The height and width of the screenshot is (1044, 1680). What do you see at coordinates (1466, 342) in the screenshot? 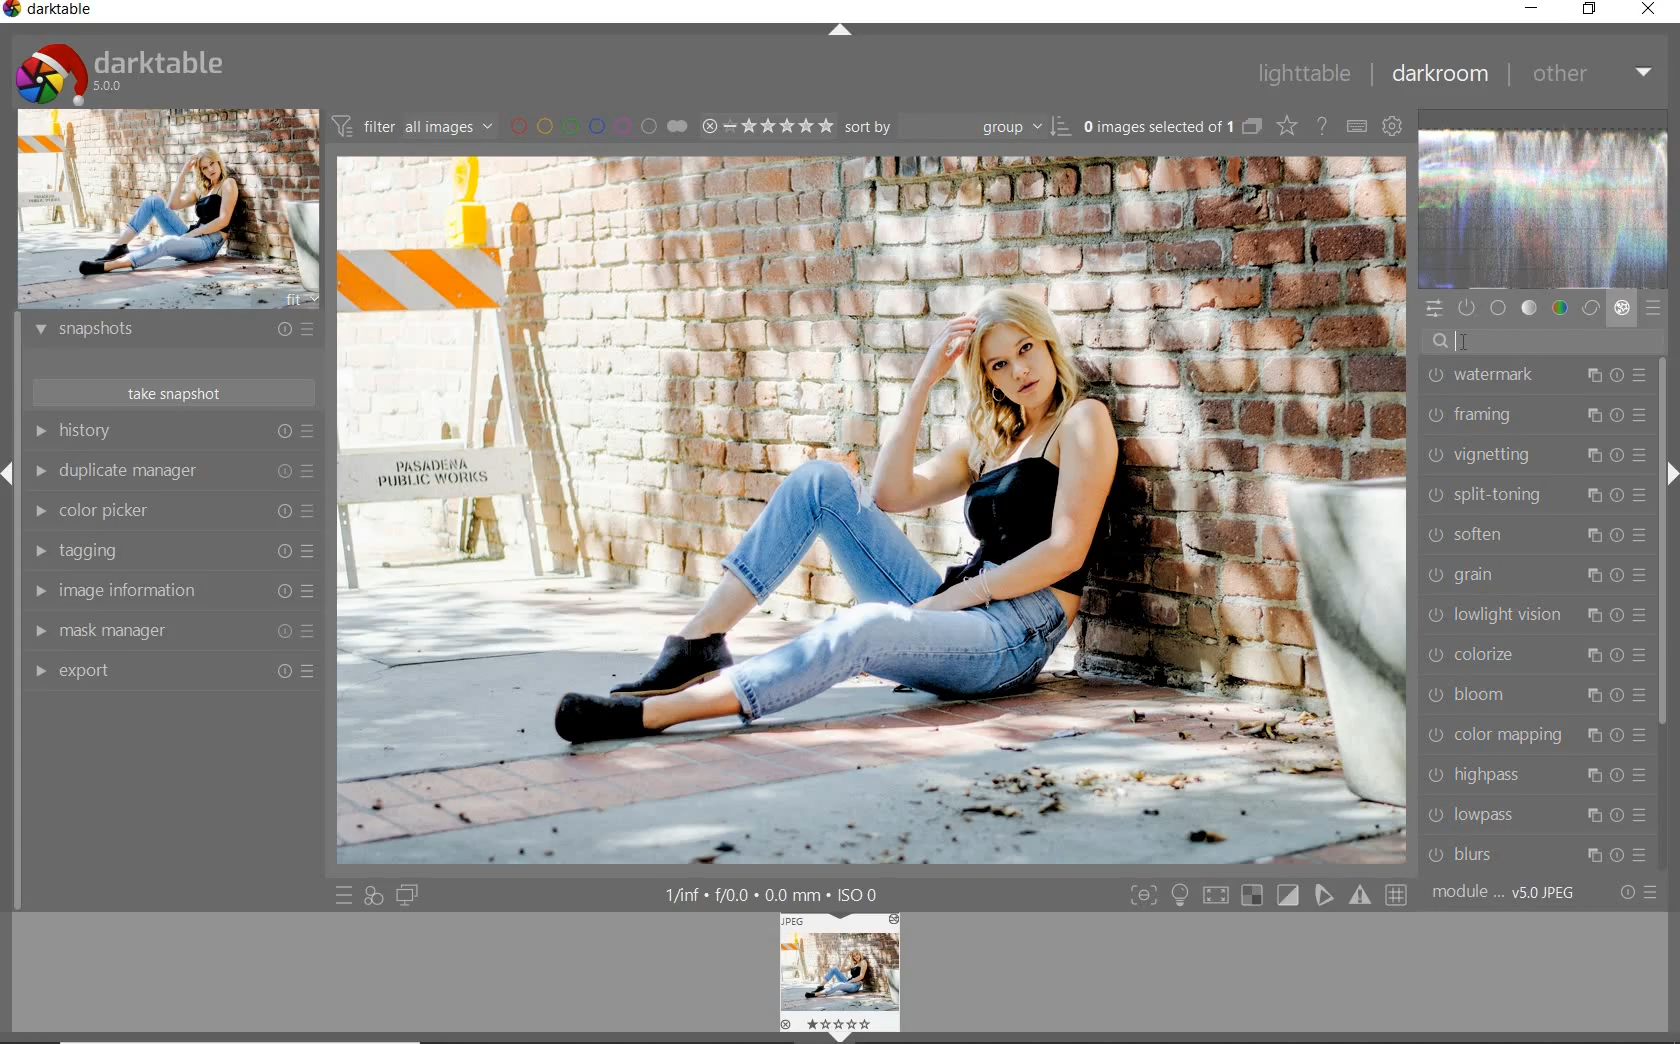
I see `cursor` at bounding box center [1466, 342].